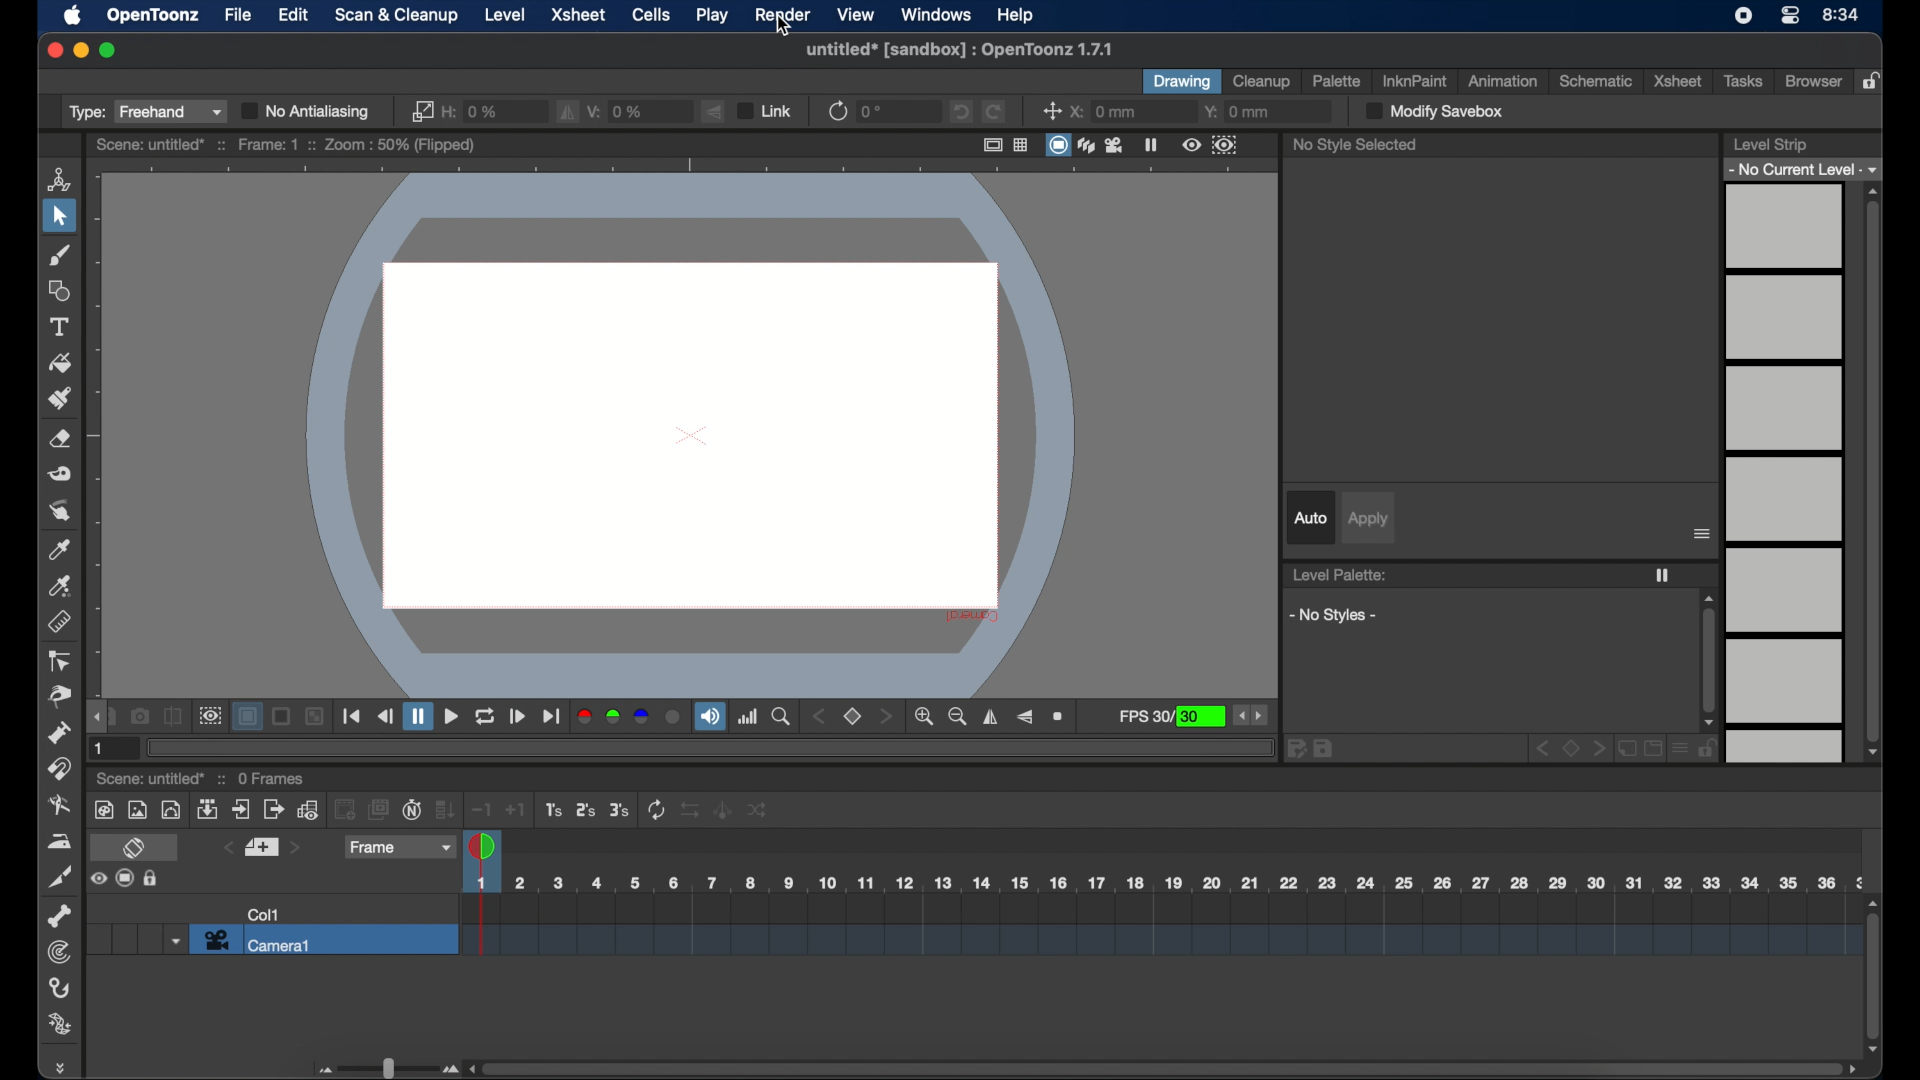 Image resolution: width=1920 pixels, height=1080 pixels. What do you see at coordinates (1103, 111) in the screenshot?
I see `x` at bounding box center [1103, 111].